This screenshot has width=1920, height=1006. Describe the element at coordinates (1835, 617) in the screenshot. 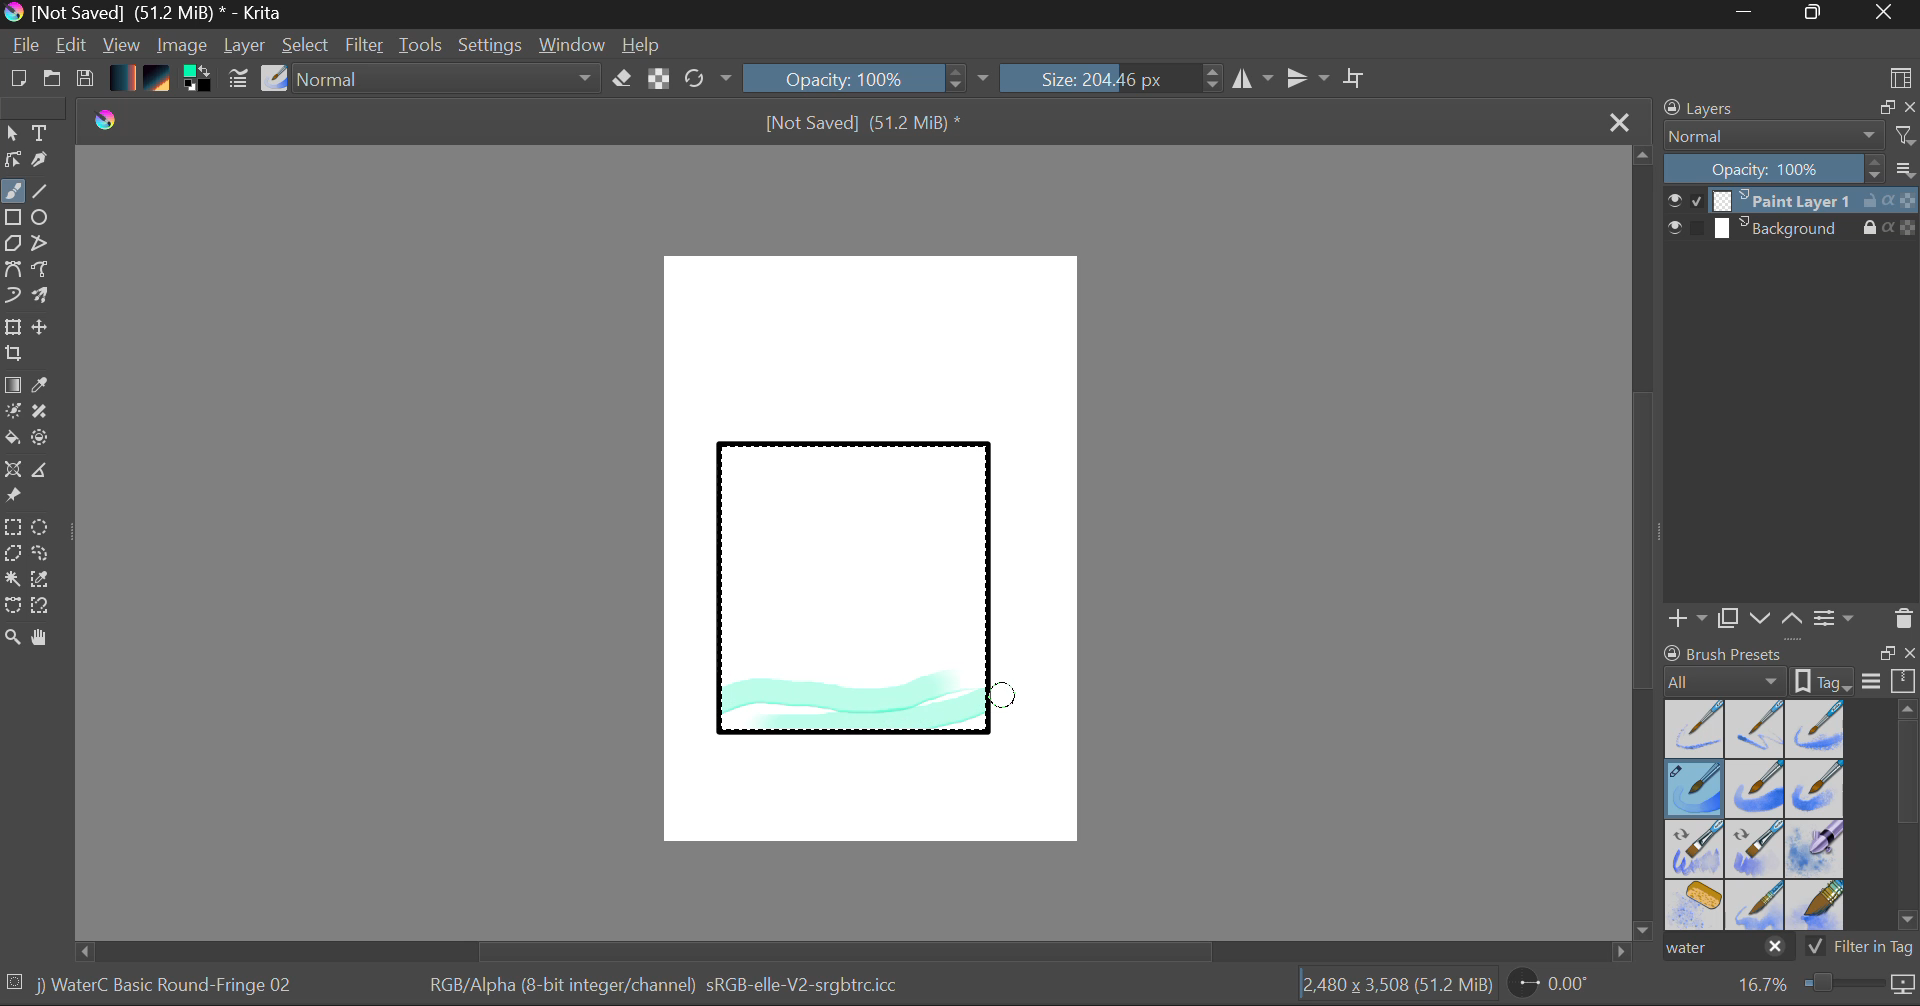

I see `Layer Settings` at that location.